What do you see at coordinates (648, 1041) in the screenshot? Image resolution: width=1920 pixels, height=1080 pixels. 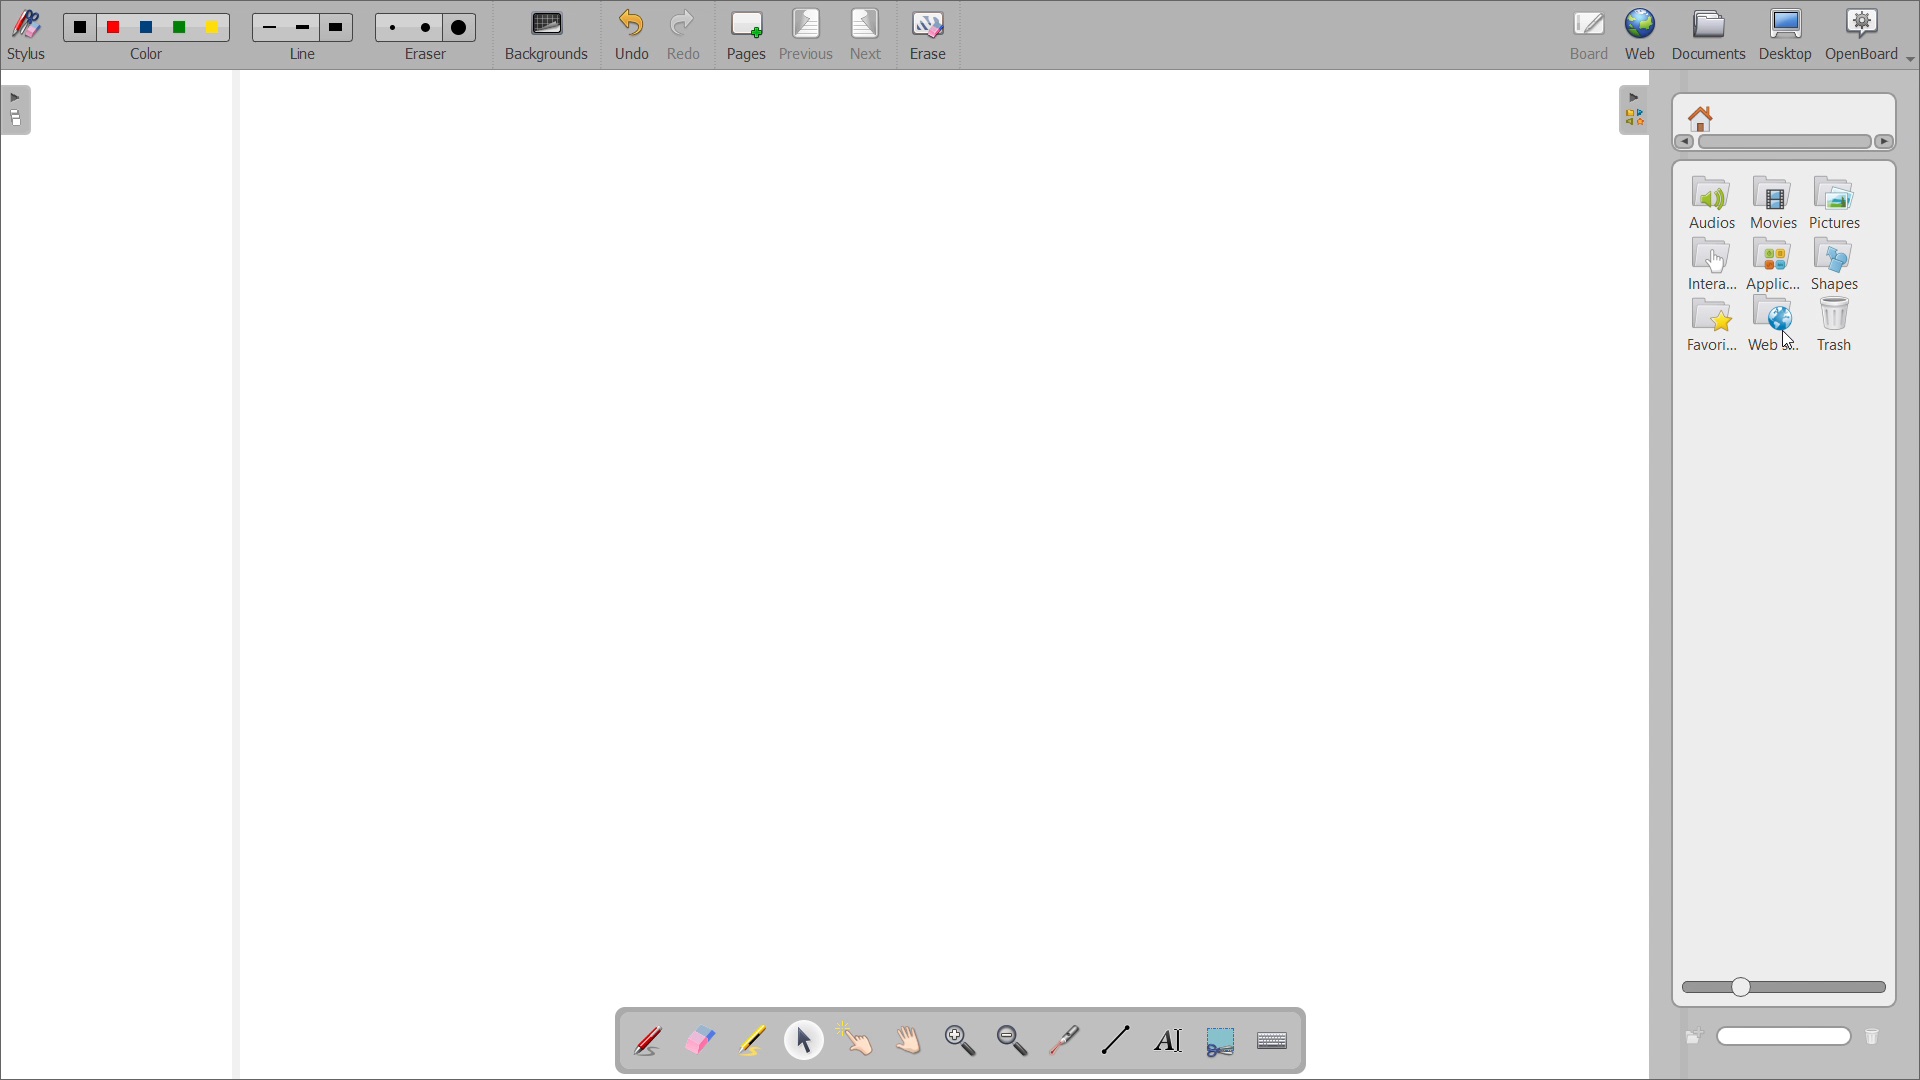 I see `add annotation` at bounding box center [648, 1041].